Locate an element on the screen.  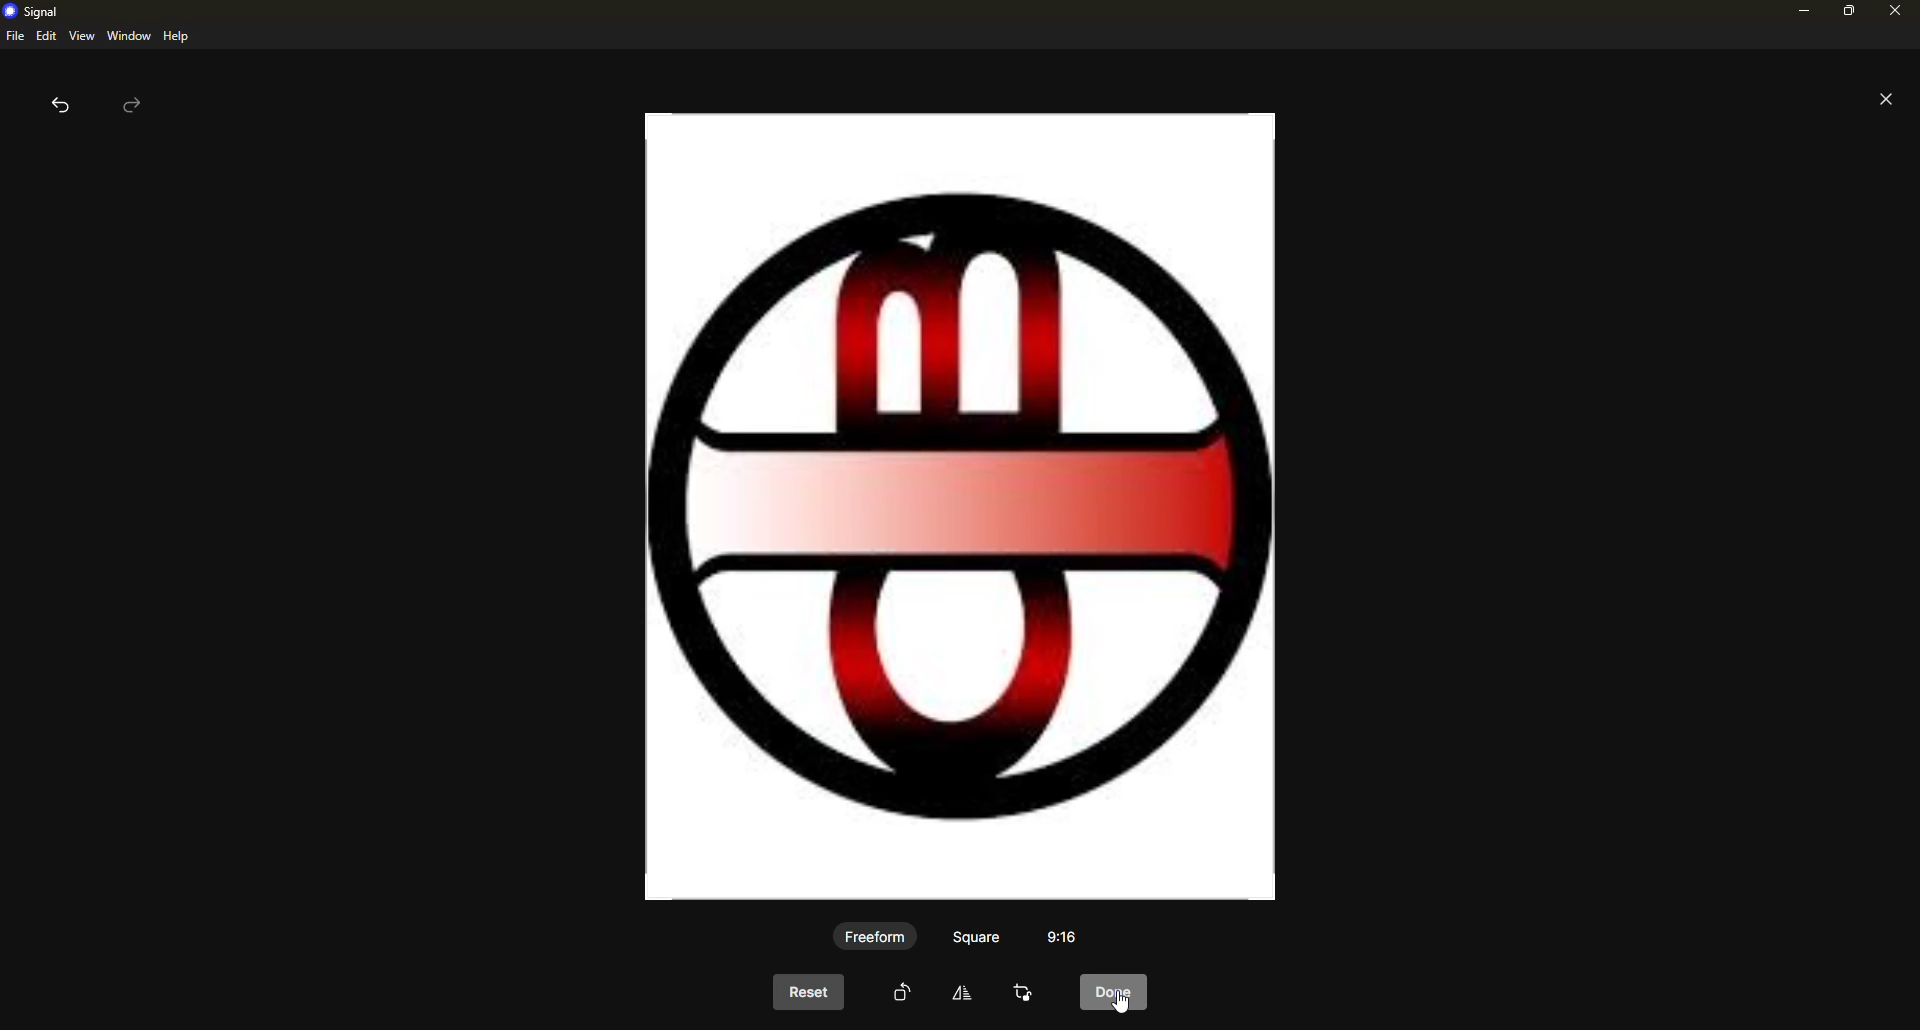
image rotated is located at coordinates (962, 507).